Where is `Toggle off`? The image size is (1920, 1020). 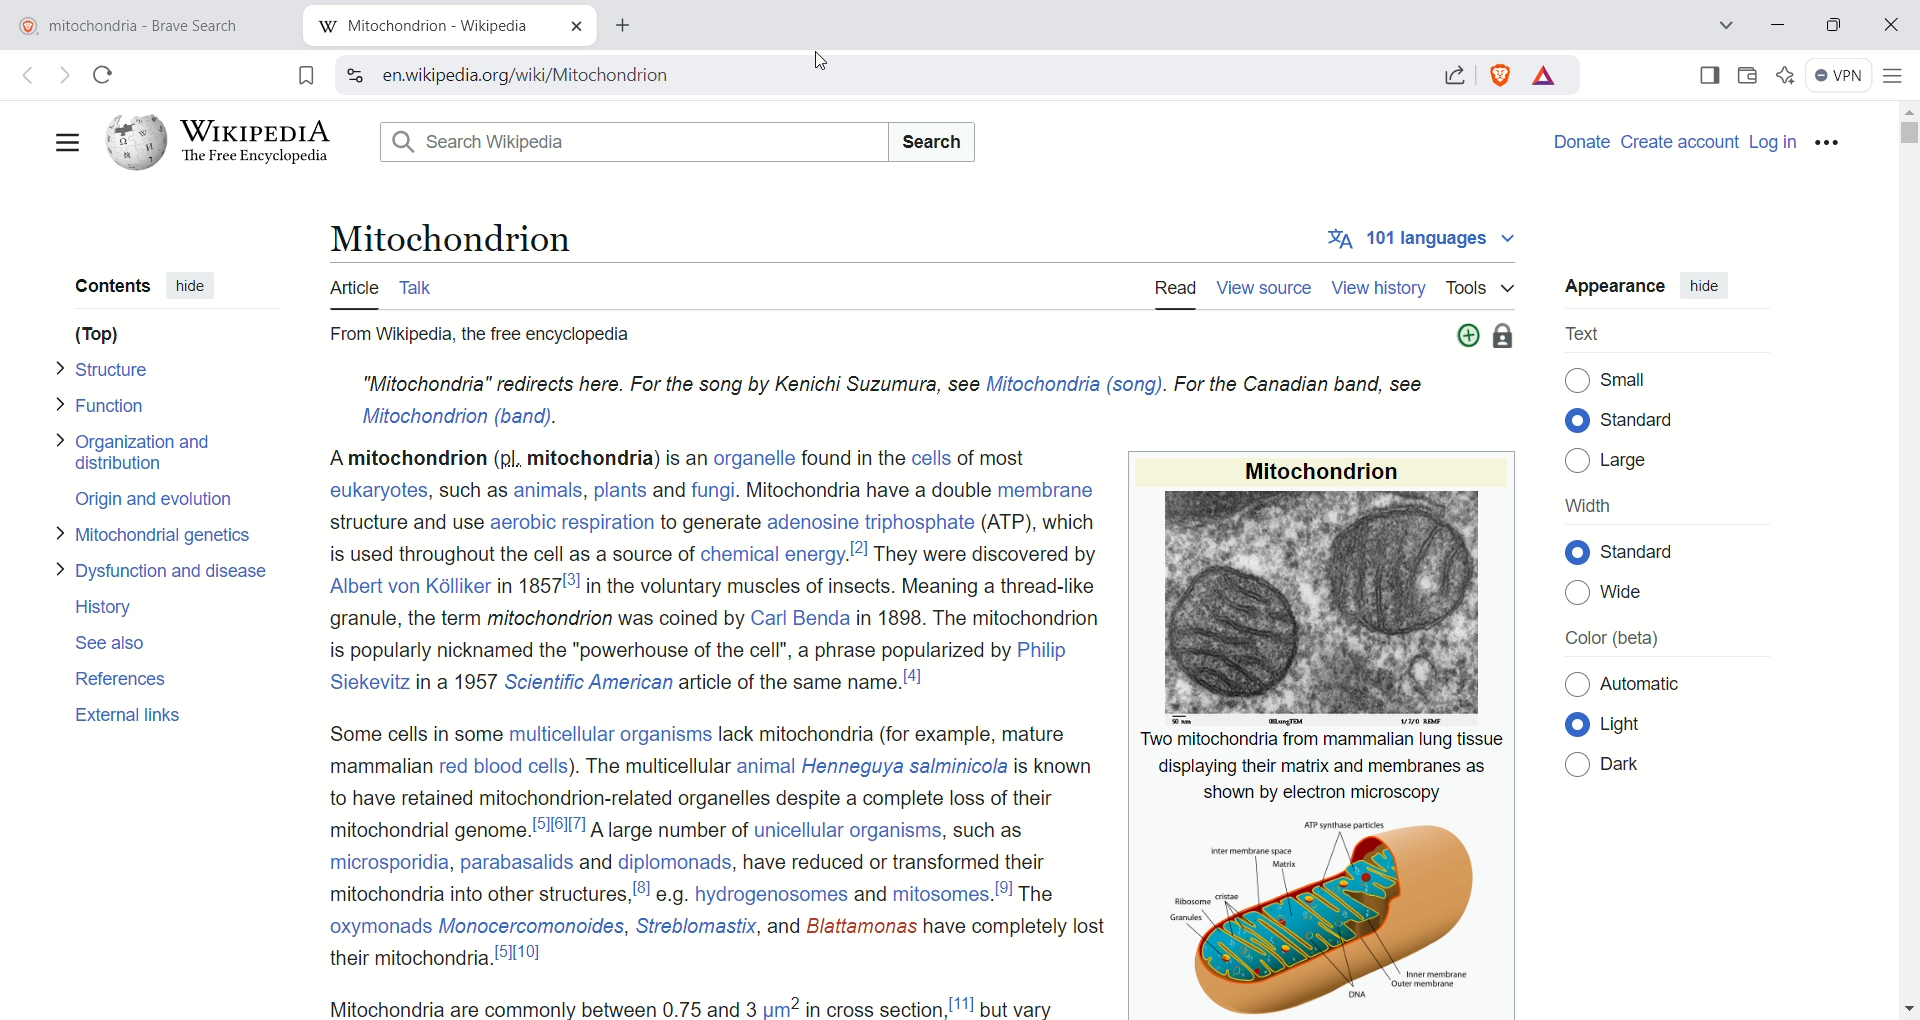
Toggle off is located at coordinates (1576, 463).